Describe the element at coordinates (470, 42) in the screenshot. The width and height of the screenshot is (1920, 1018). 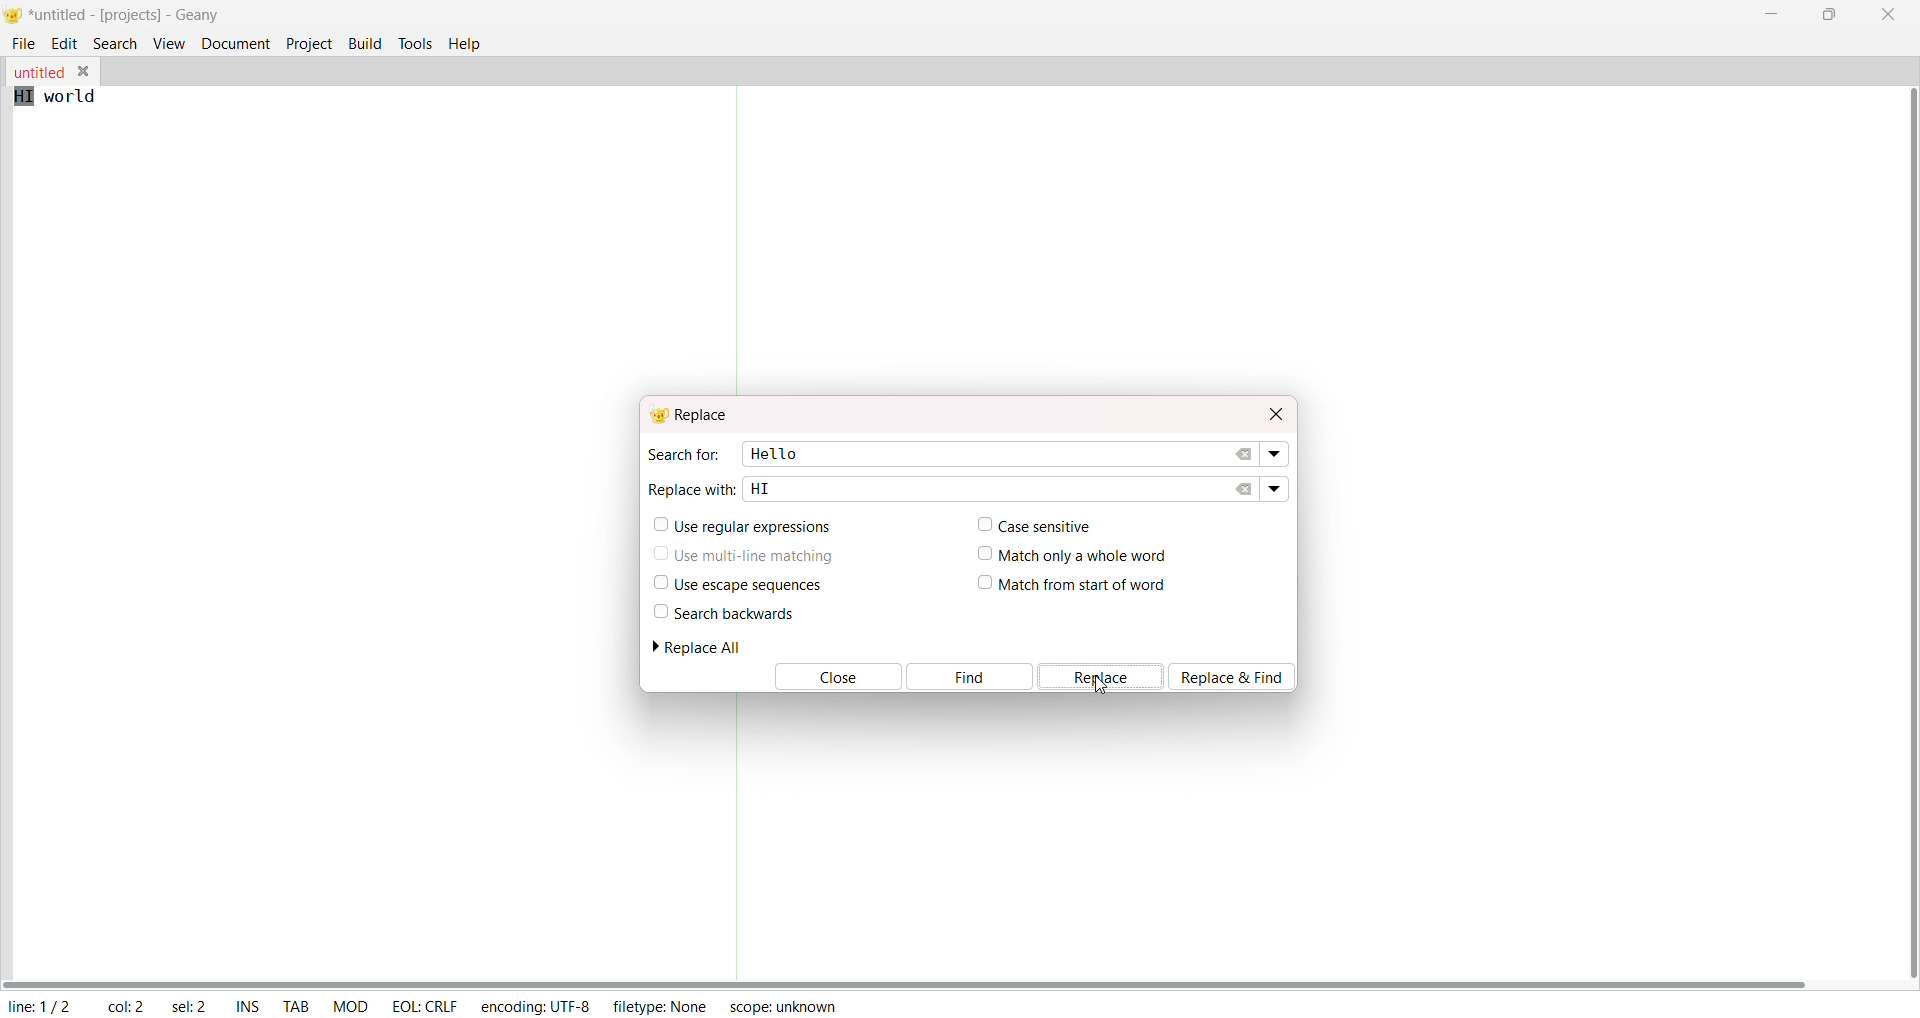
I see `help` at that location.